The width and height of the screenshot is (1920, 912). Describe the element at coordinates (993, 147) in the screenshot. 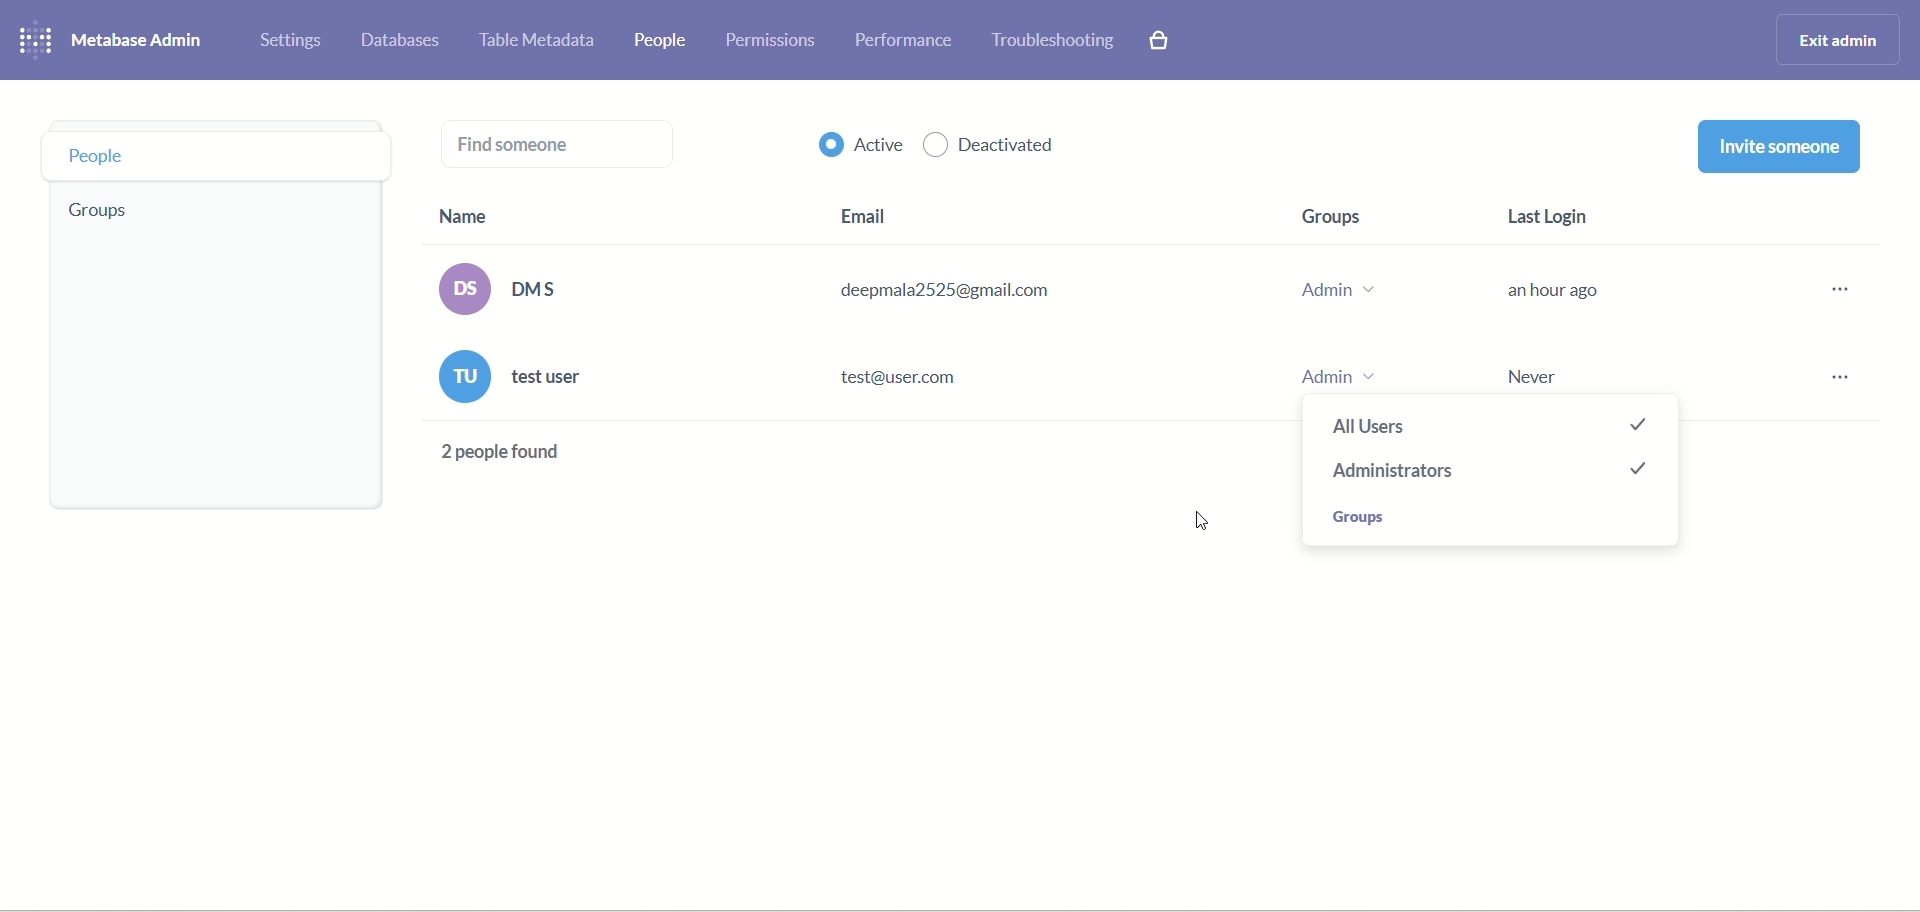

I see `deactivated` at that location.